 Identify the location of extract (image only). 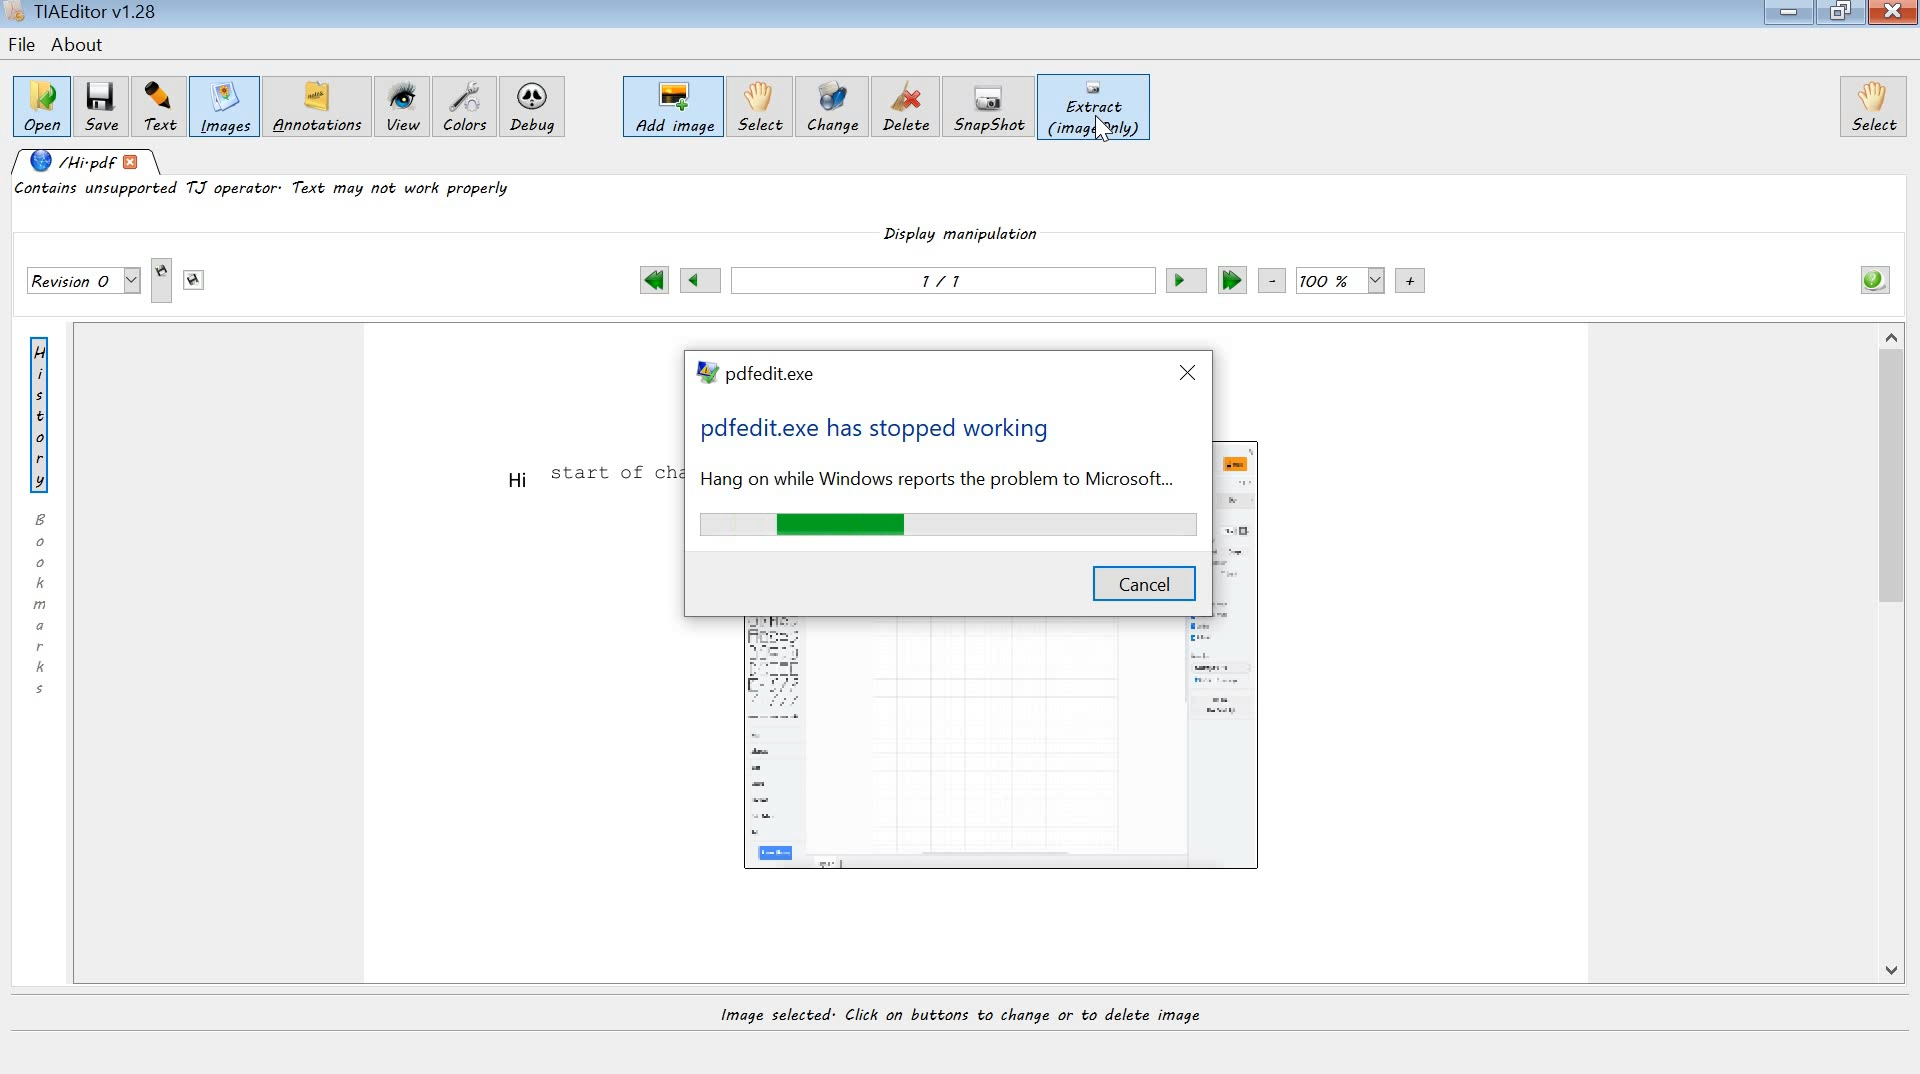
(1093, 106).